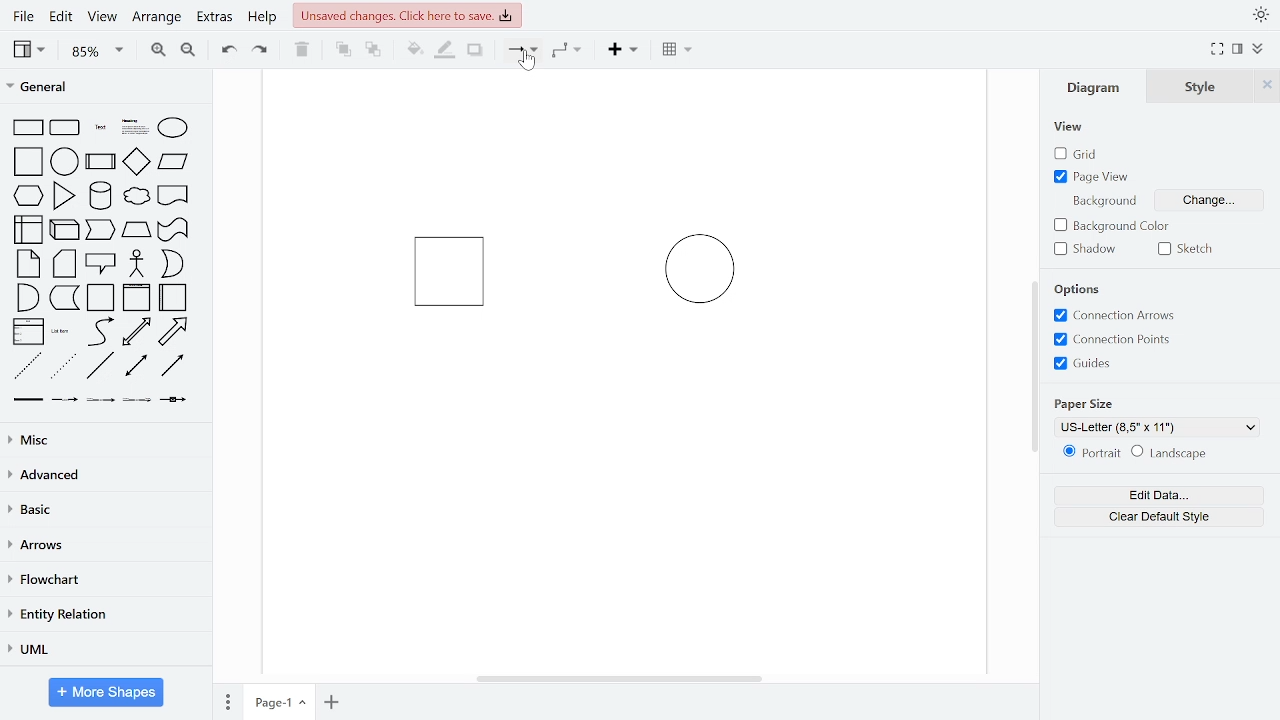 The width and height of the screenshot is (1280, 720). What do you see at coordinates (1158, 427) in the screenshot?
I see `current paper size` at bounding box center [1158, 427].